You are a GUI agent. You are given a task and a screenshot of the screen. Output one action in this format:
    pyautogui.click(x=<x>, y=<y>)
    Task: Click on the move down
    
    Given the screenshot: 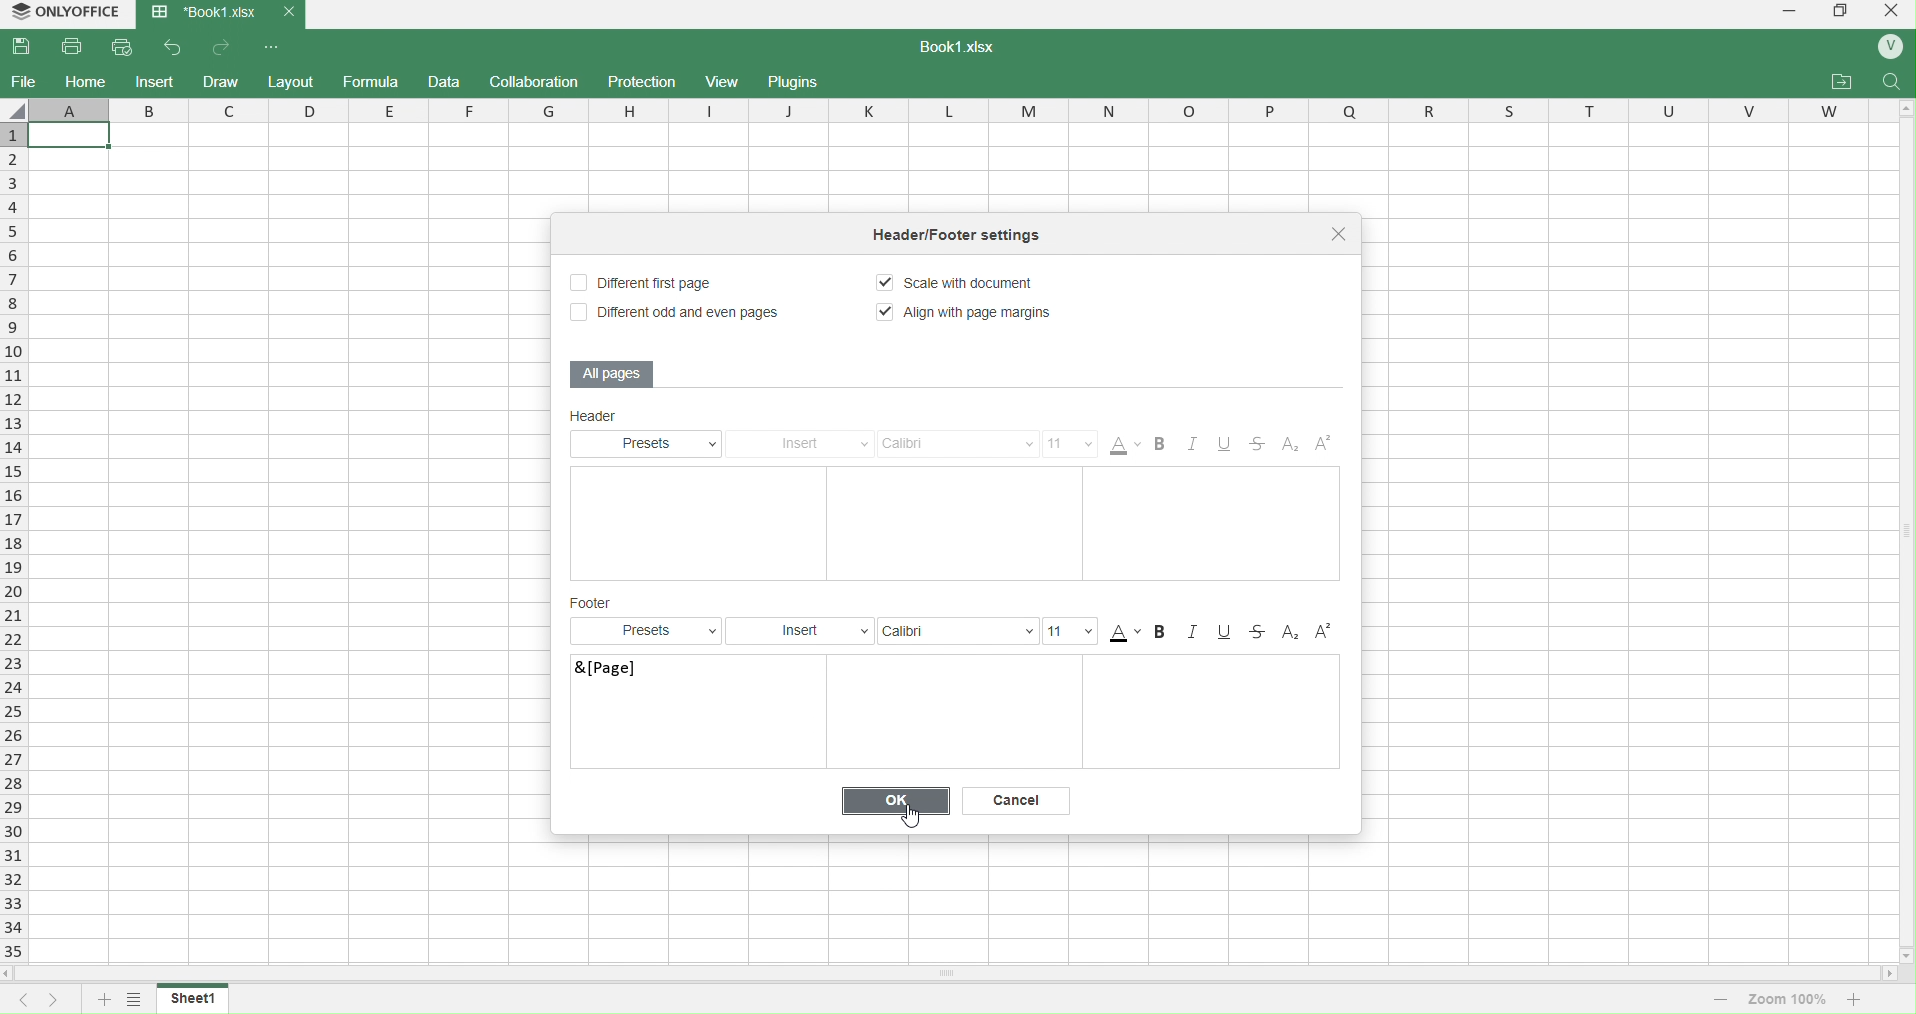 What is the action you would take?
    pyautogui.click(x=1904, y=955)
    